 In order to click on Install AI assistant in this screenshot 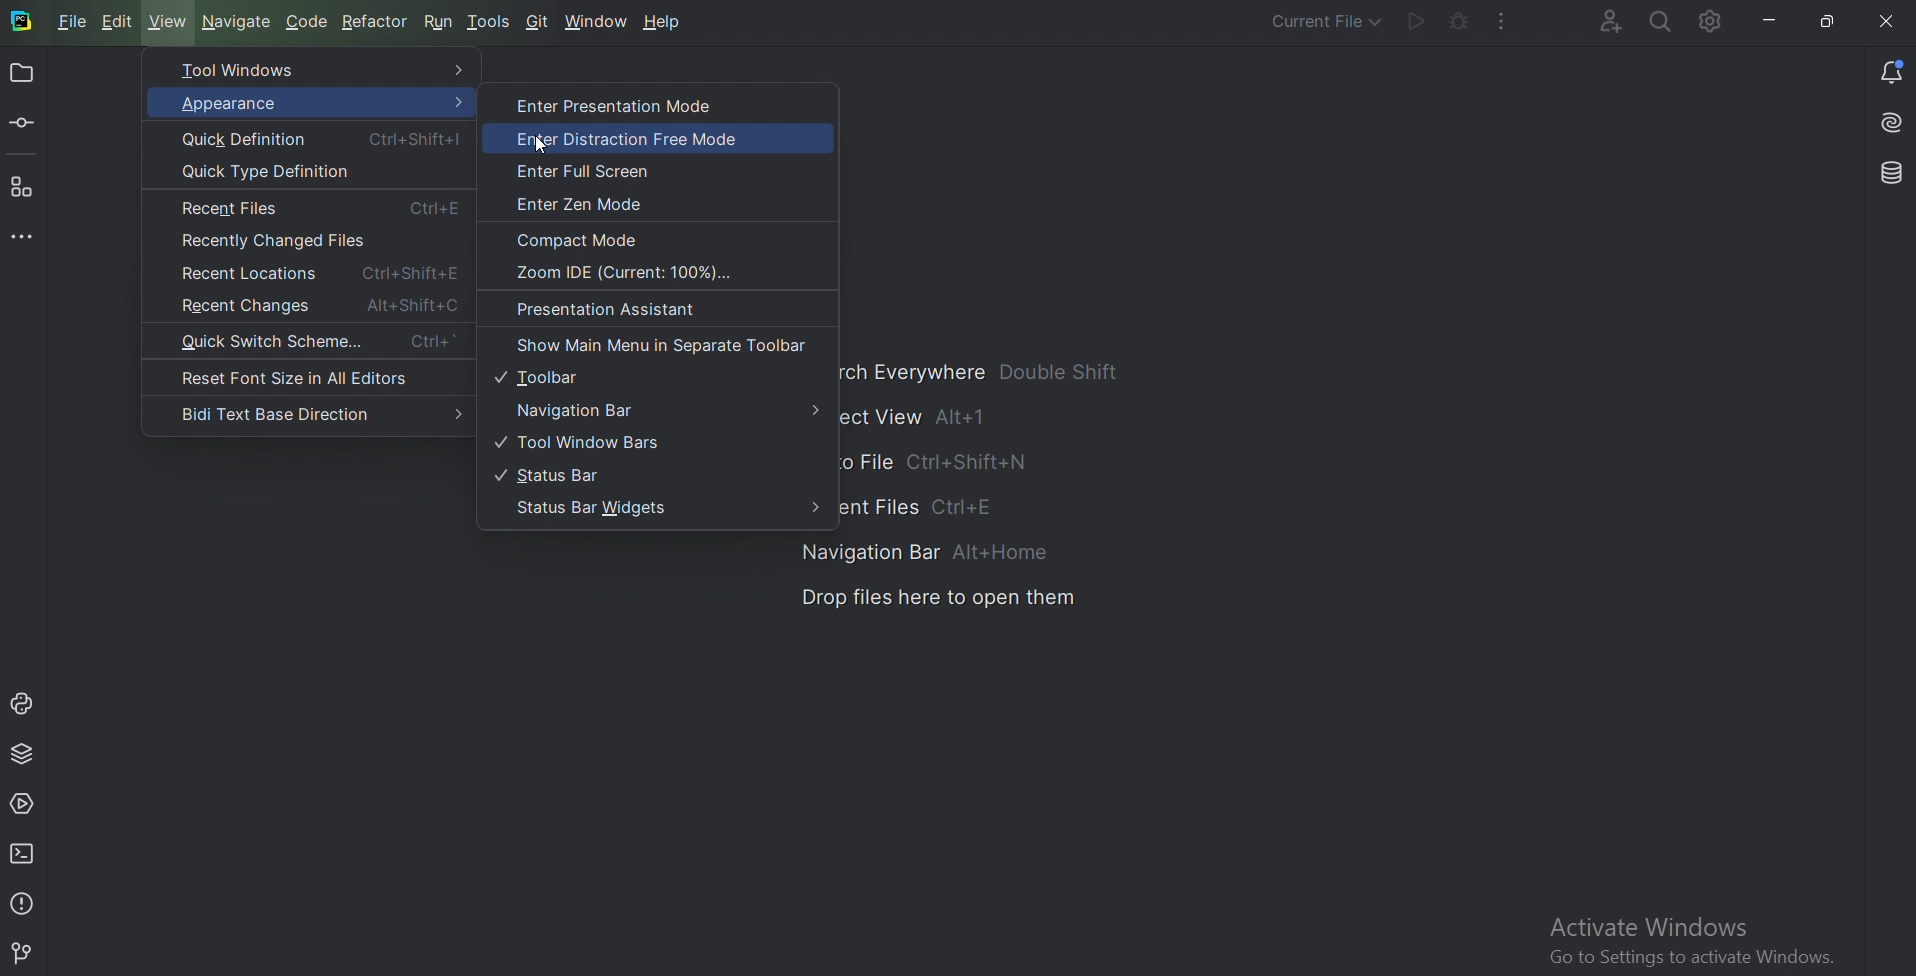, I will do `click(1888, 123)`.